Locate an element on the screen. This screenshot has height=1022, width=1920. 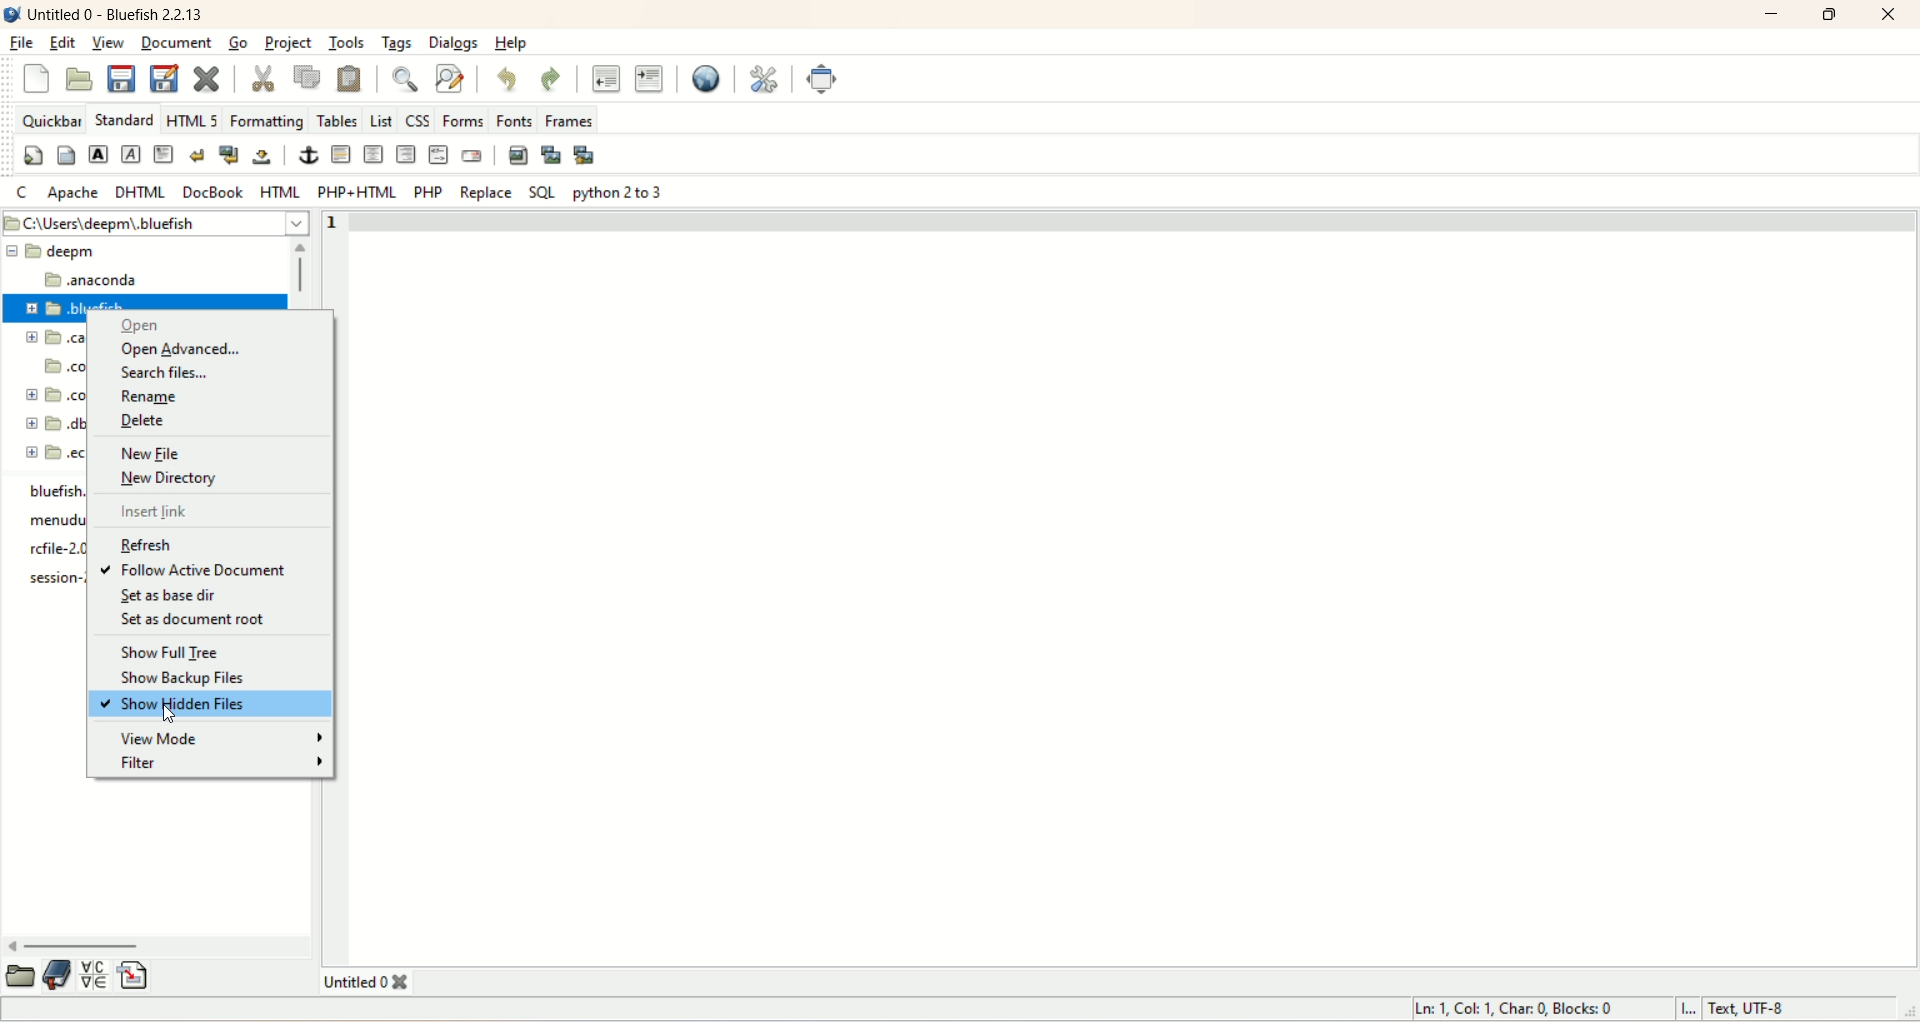
preview in browser is located at coordinates (707, 79).